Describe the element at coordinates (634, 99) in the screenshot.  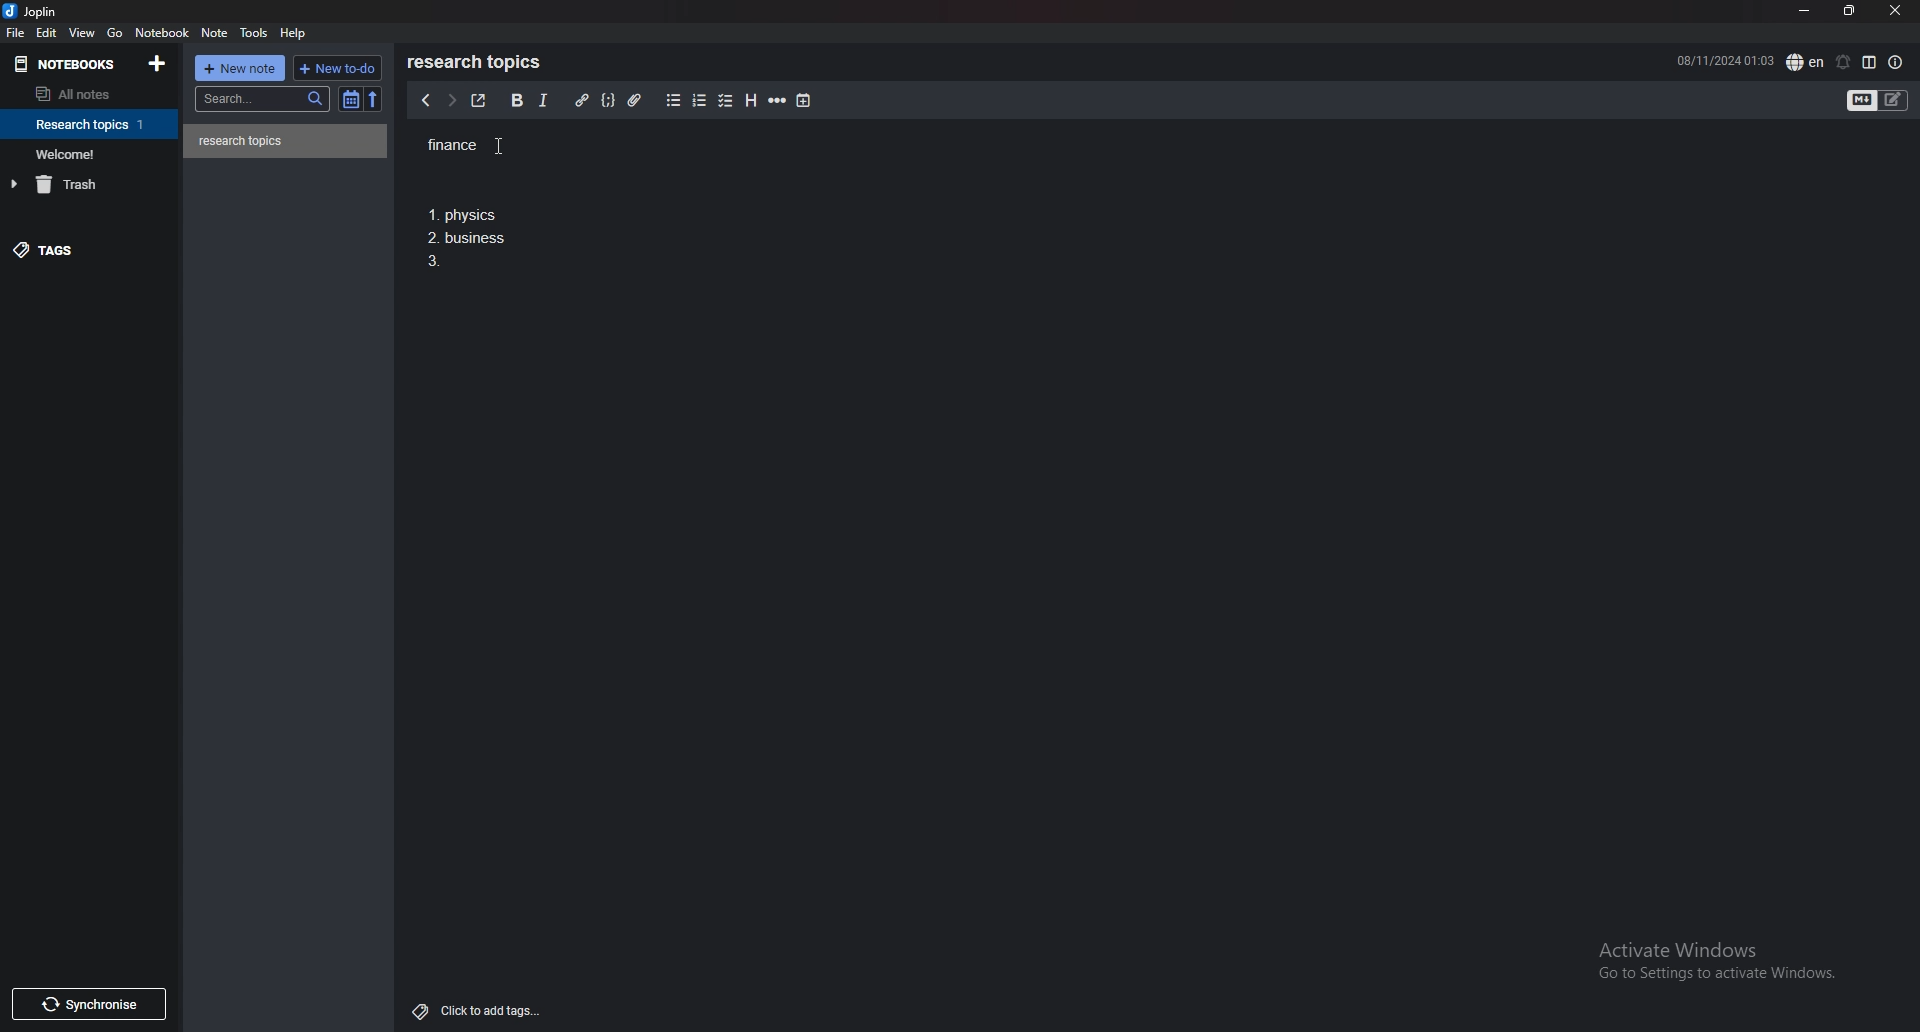
I see `attachment` at that location.